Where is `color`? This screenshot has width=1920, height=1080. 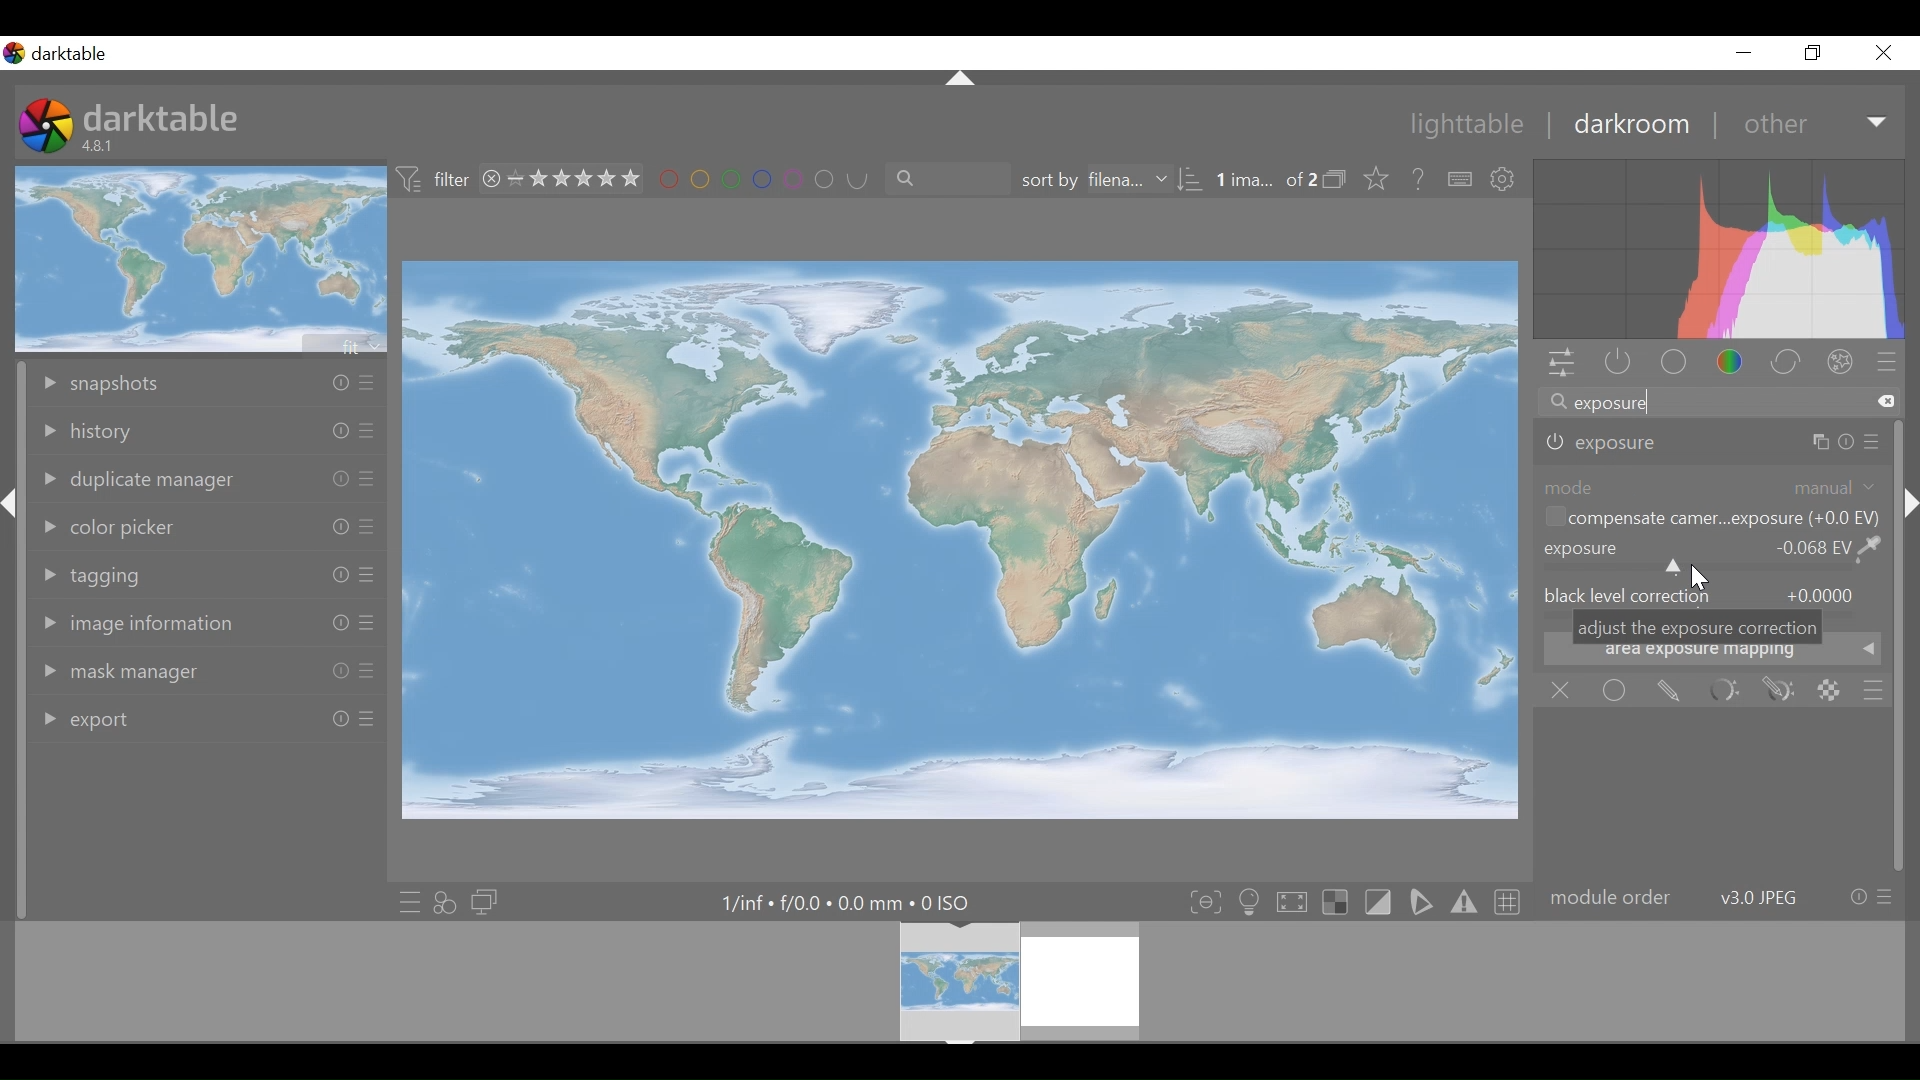 color is located at coordinates (1730, 363).